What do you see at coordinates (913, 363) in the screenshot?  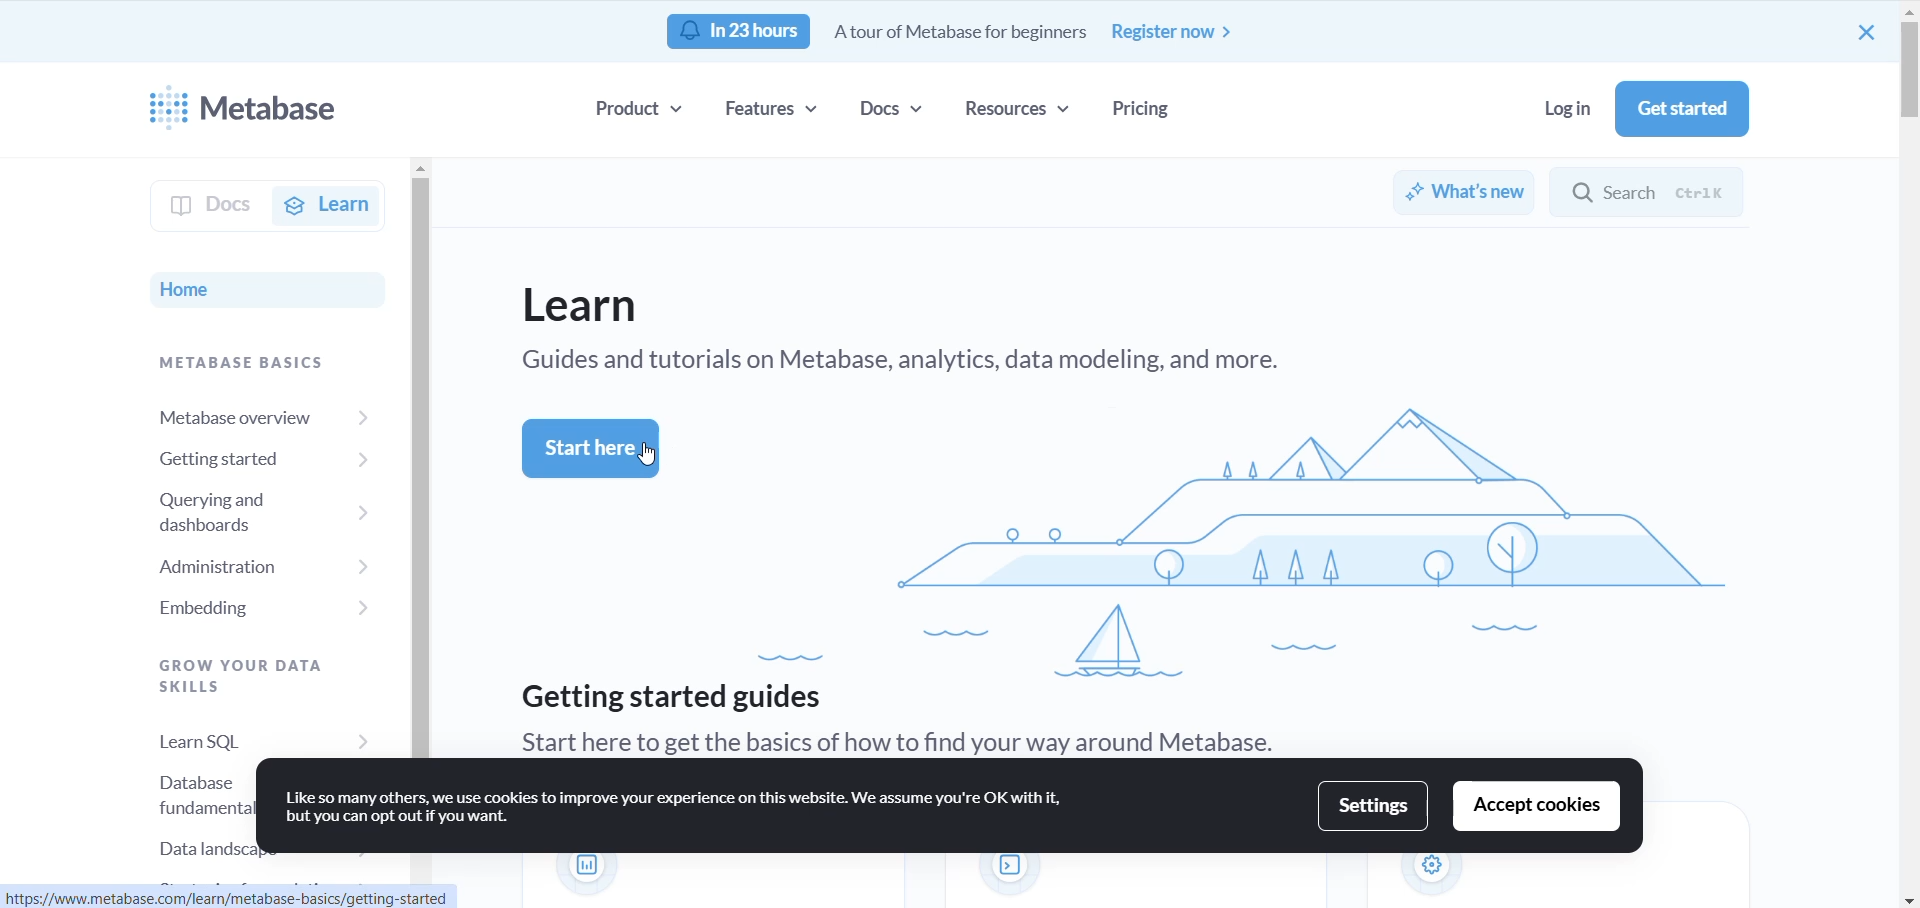 I see `text` at bounding box center [913, 363].